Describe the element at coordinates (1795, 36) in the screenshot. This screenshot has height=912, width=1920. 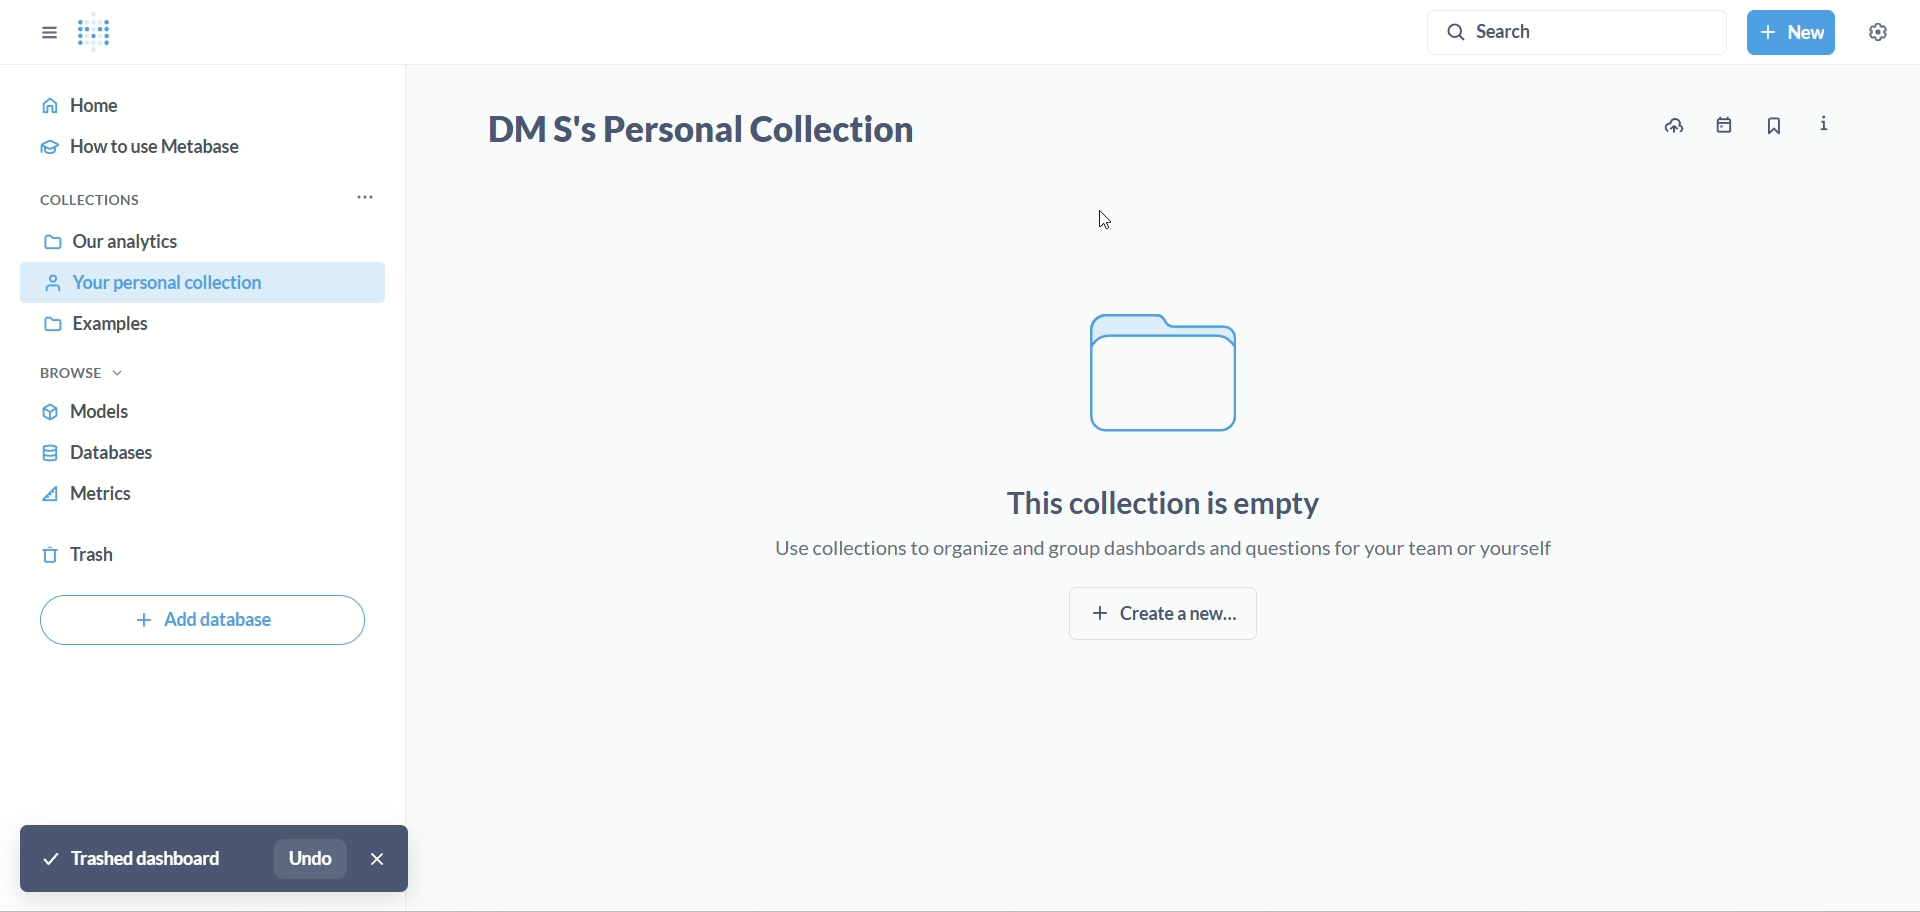
I see `new` at that location.